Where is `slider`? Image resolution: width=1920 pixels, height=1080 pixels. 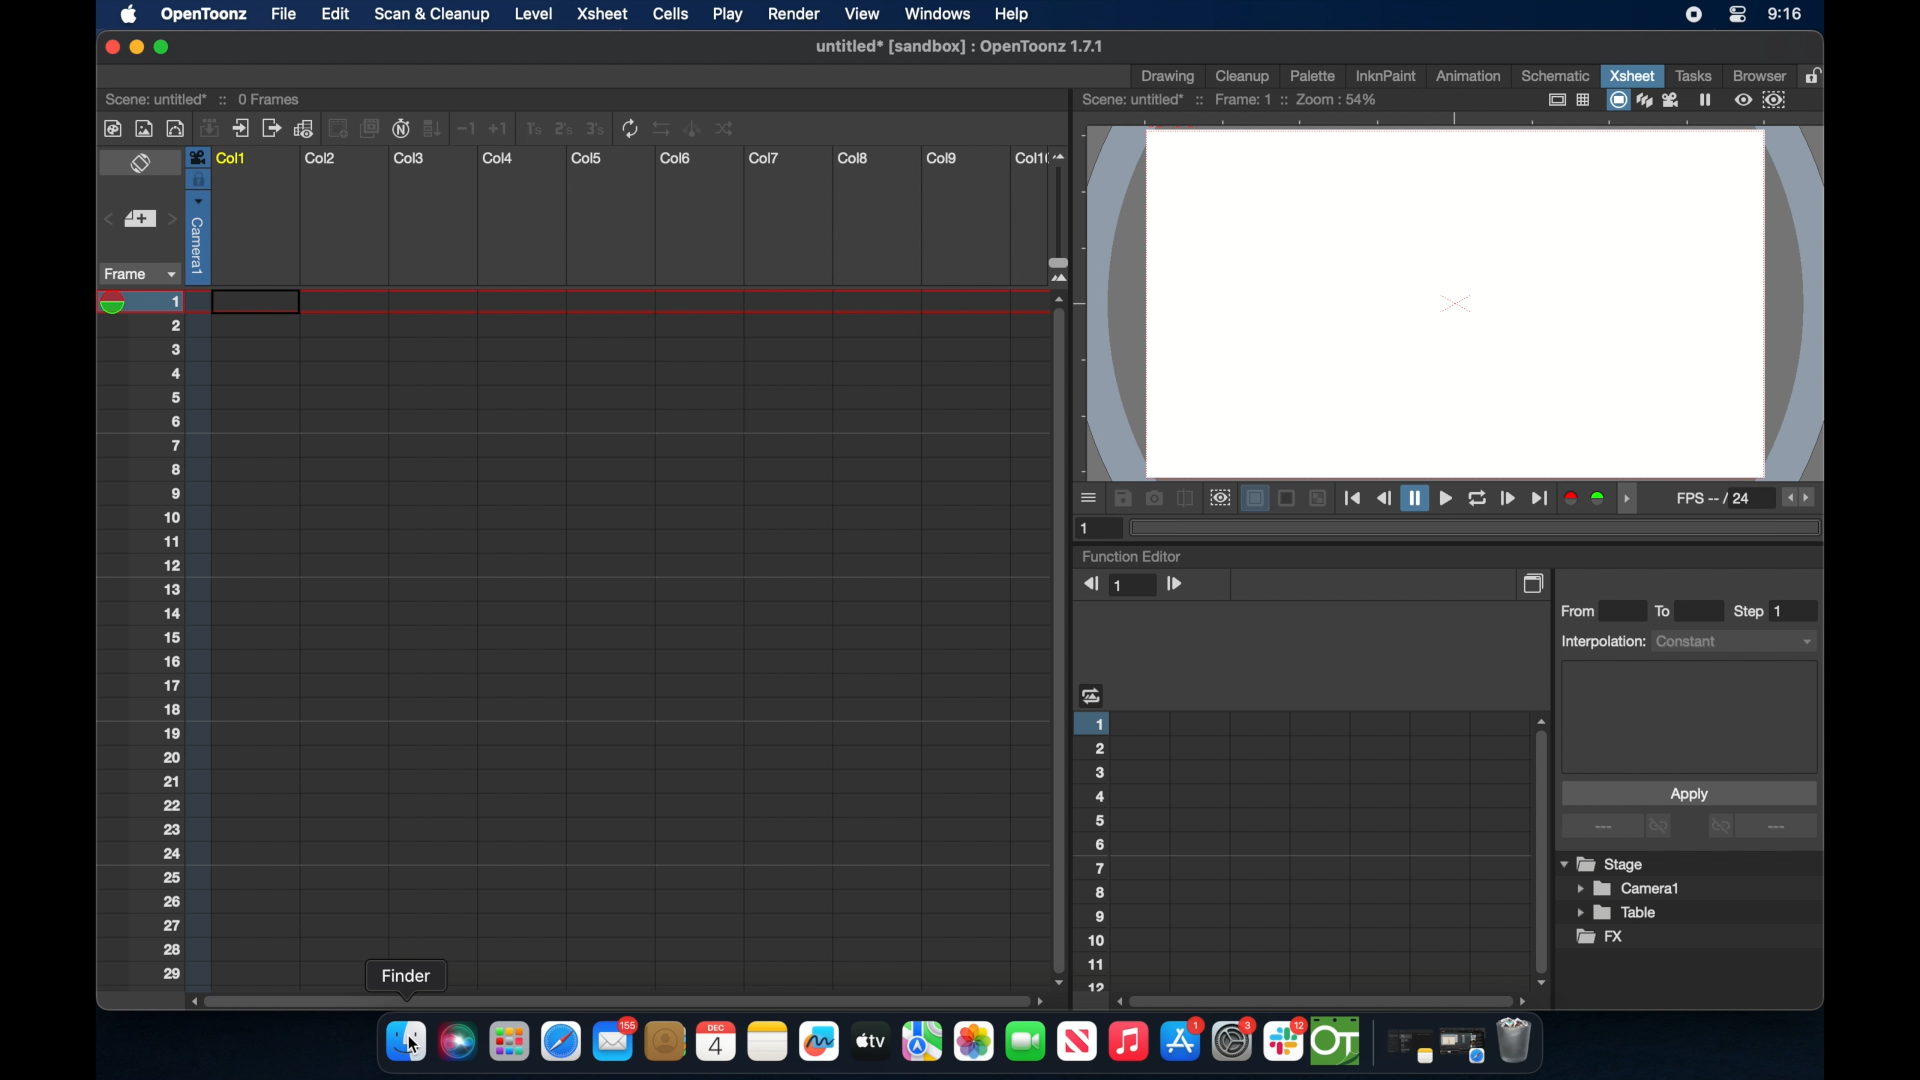 slider is located at coordinates (1066, 217).